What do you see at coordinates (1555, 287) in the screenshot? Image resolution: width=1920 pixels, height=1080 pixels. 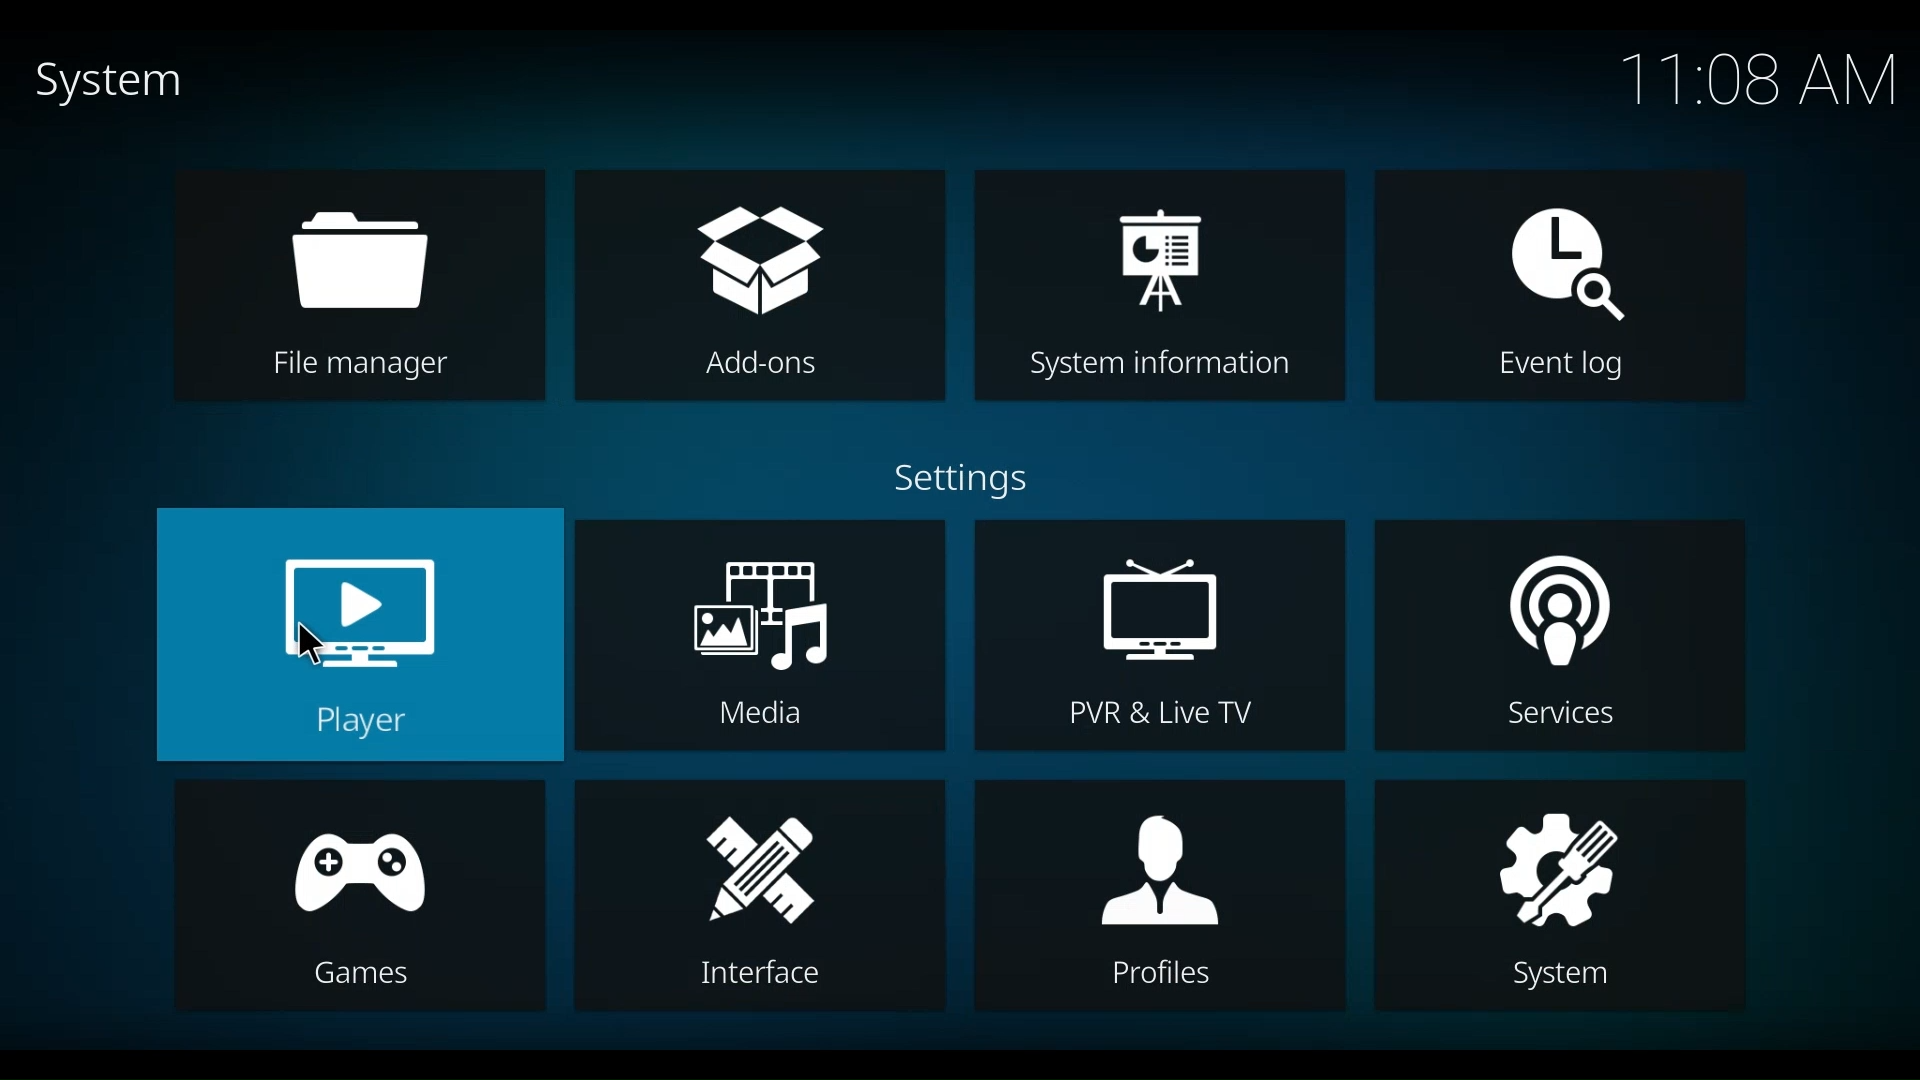 I see `Event log` at bounding box center [1555, 287].